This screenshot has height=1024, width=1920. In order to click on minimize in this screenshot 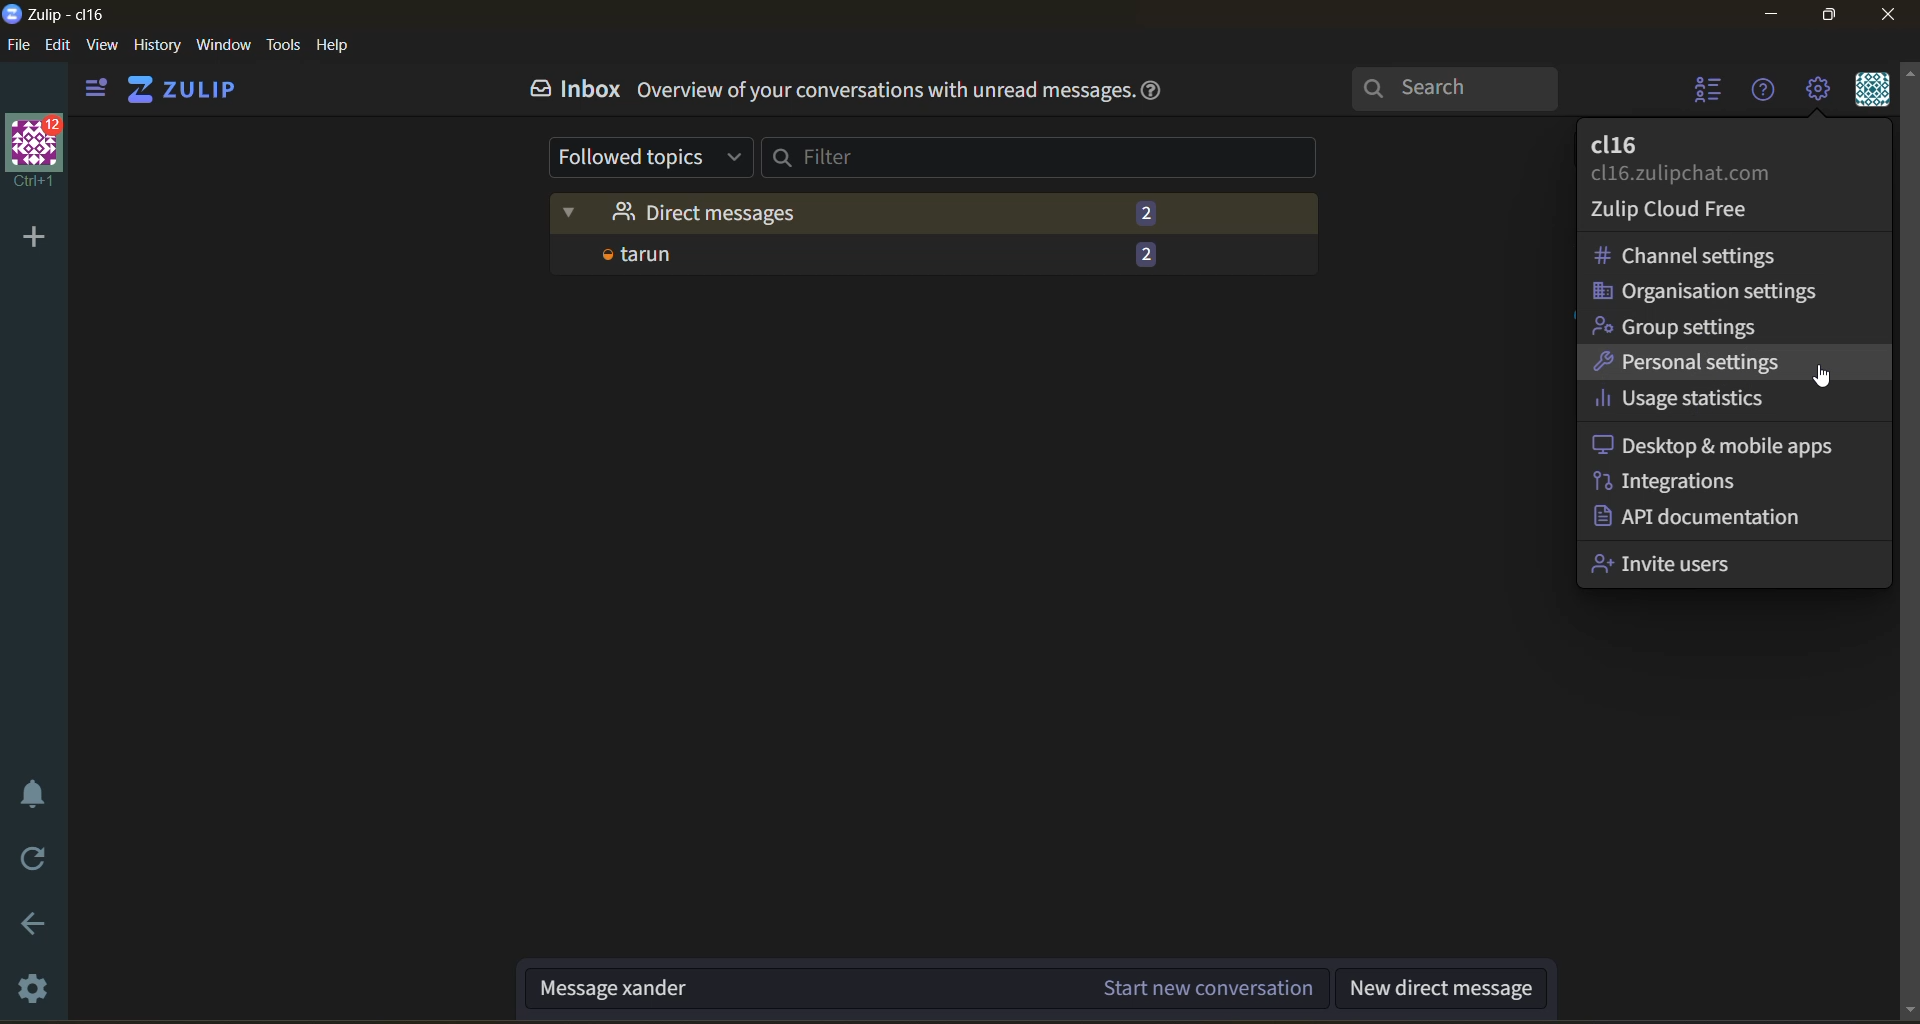, I will do `click(1774, 18)`.